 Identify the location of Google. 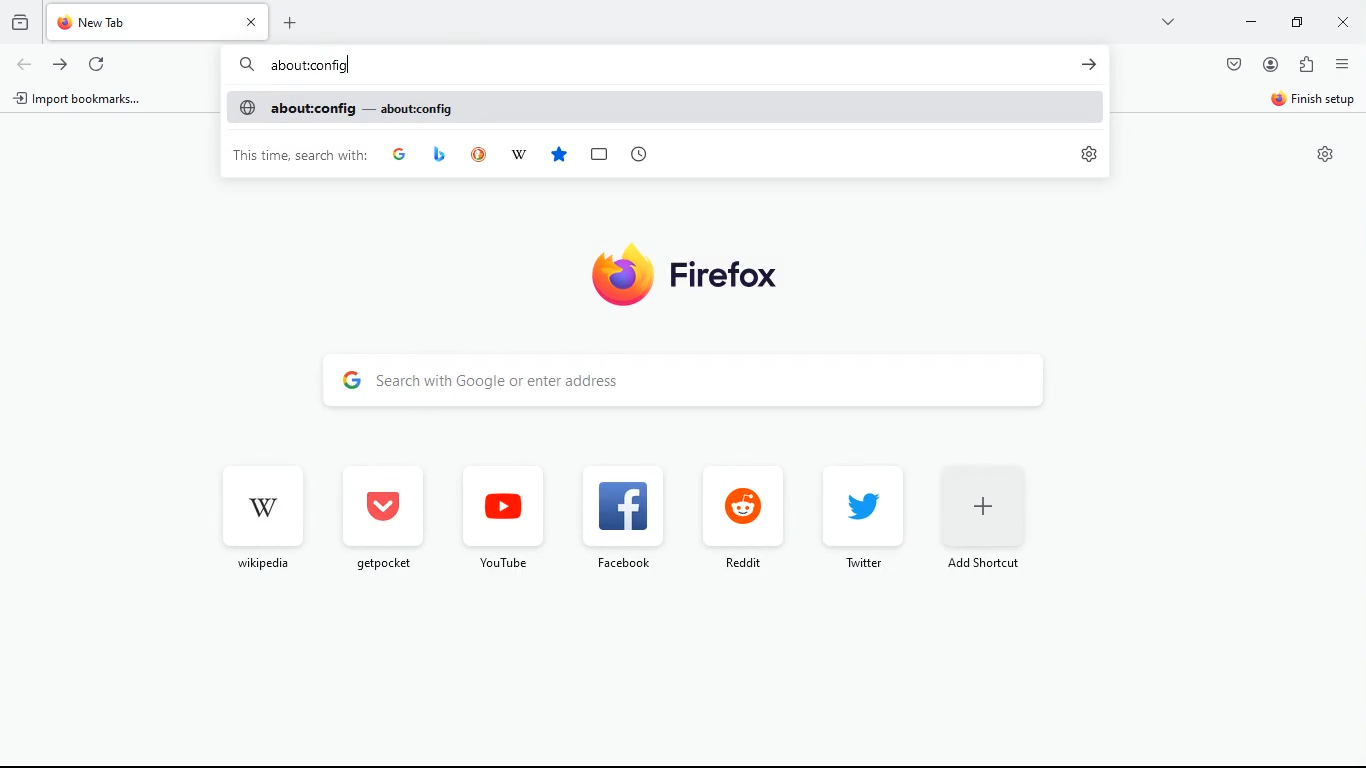
(400, 153).